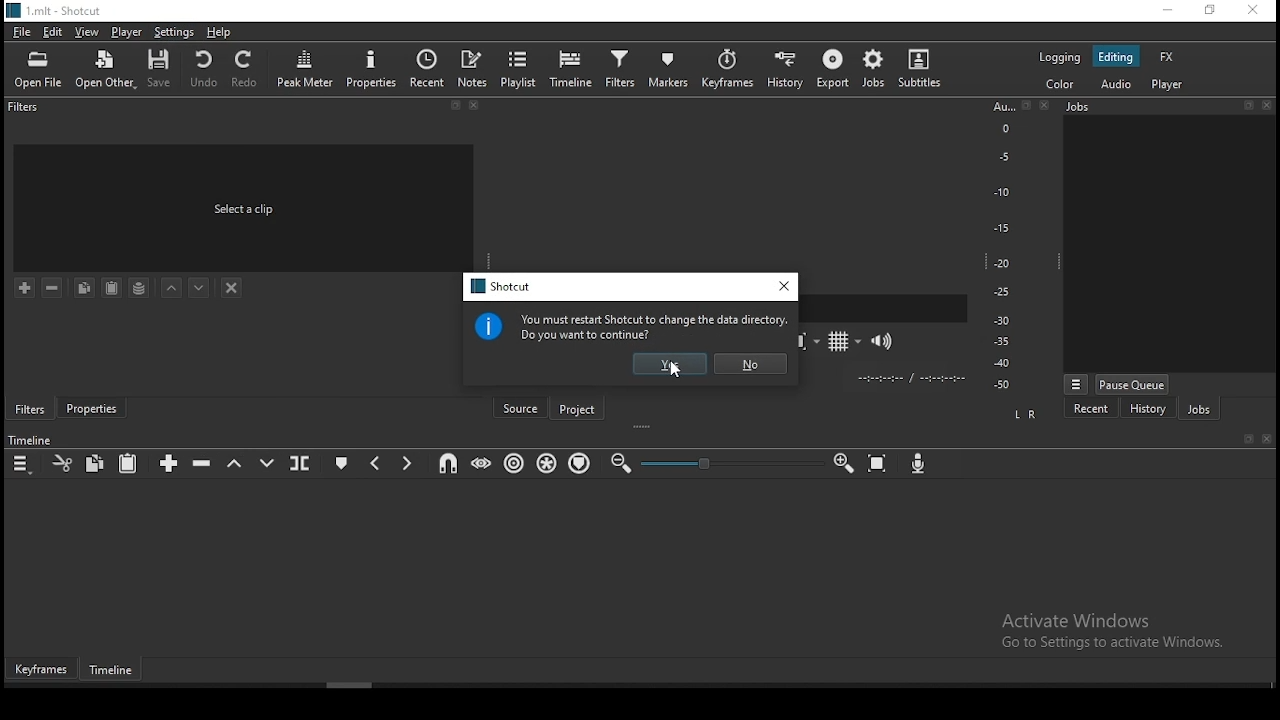  I want to click on source, so click(519, 406).